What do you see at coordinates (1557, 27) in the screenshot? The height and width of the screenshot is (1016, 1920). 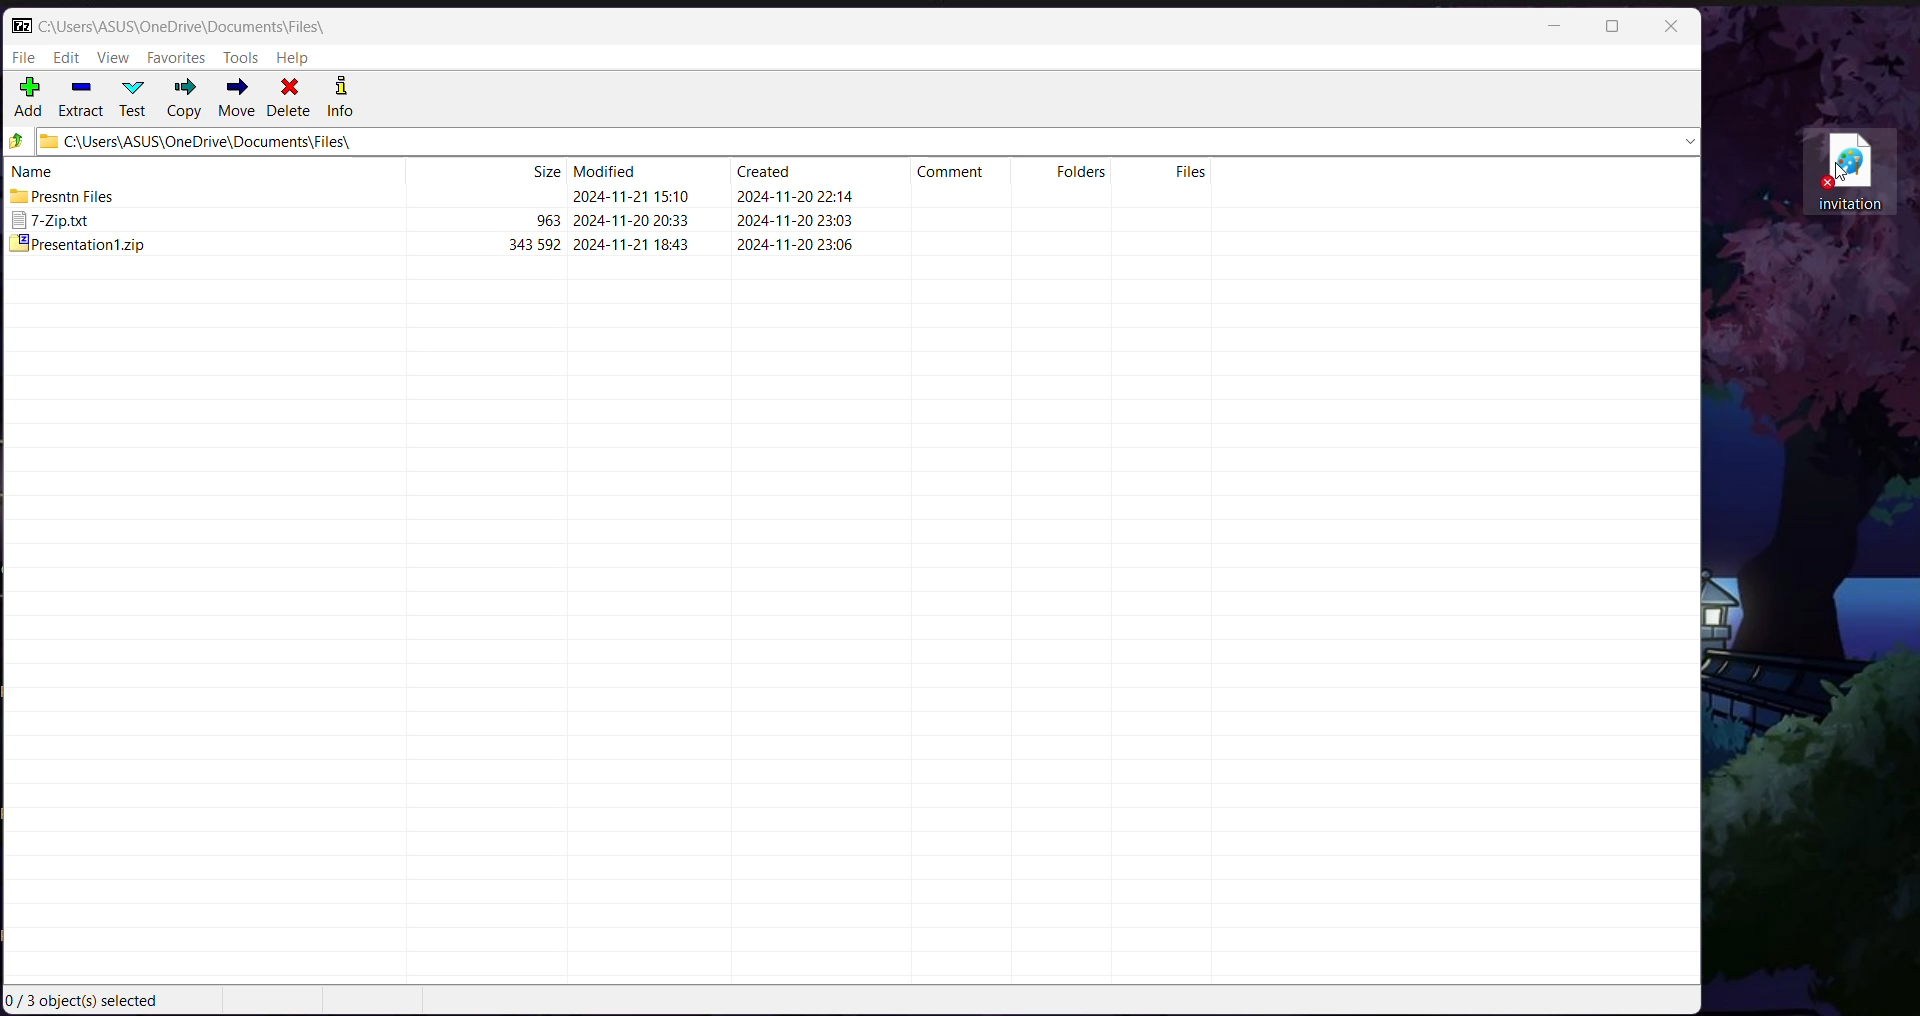 I see `Minimize` at bounding box center [1557, 27].